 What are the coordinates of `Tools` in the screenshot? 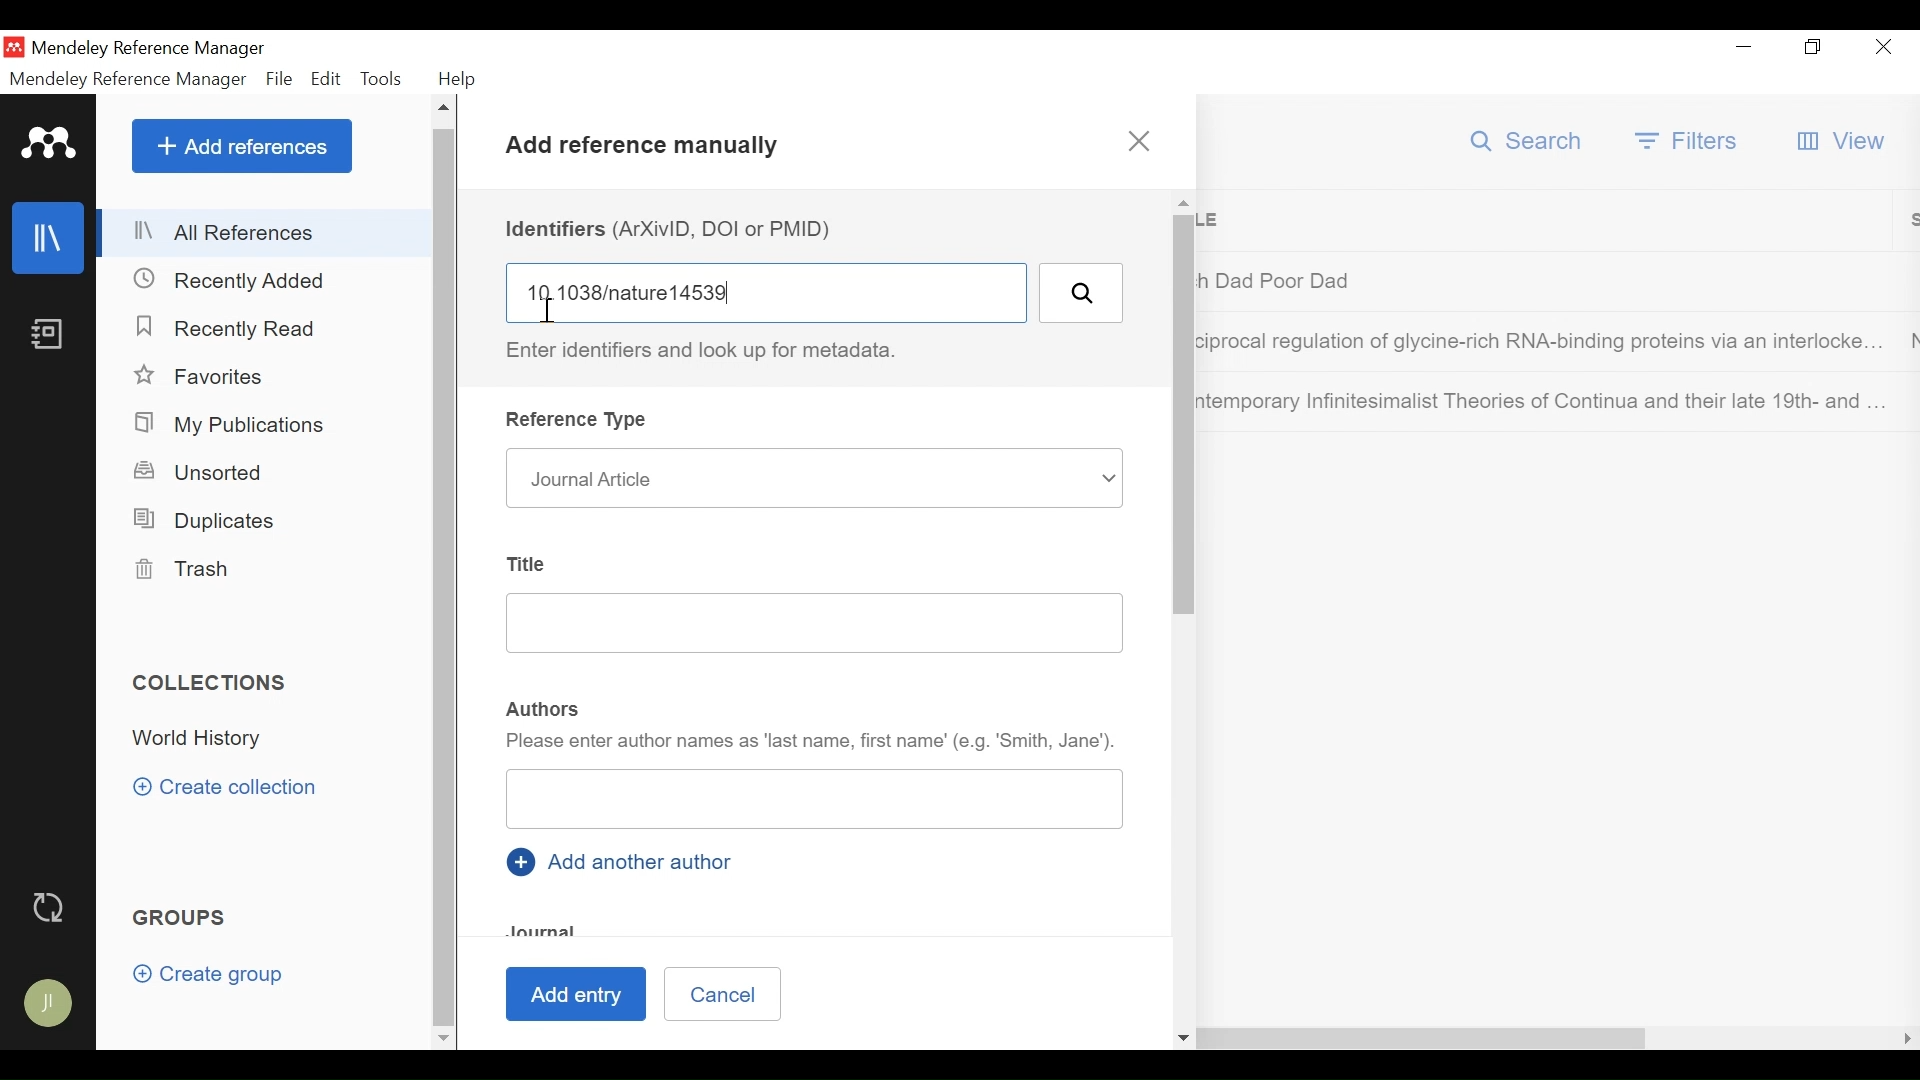 It's located at (385, 79).